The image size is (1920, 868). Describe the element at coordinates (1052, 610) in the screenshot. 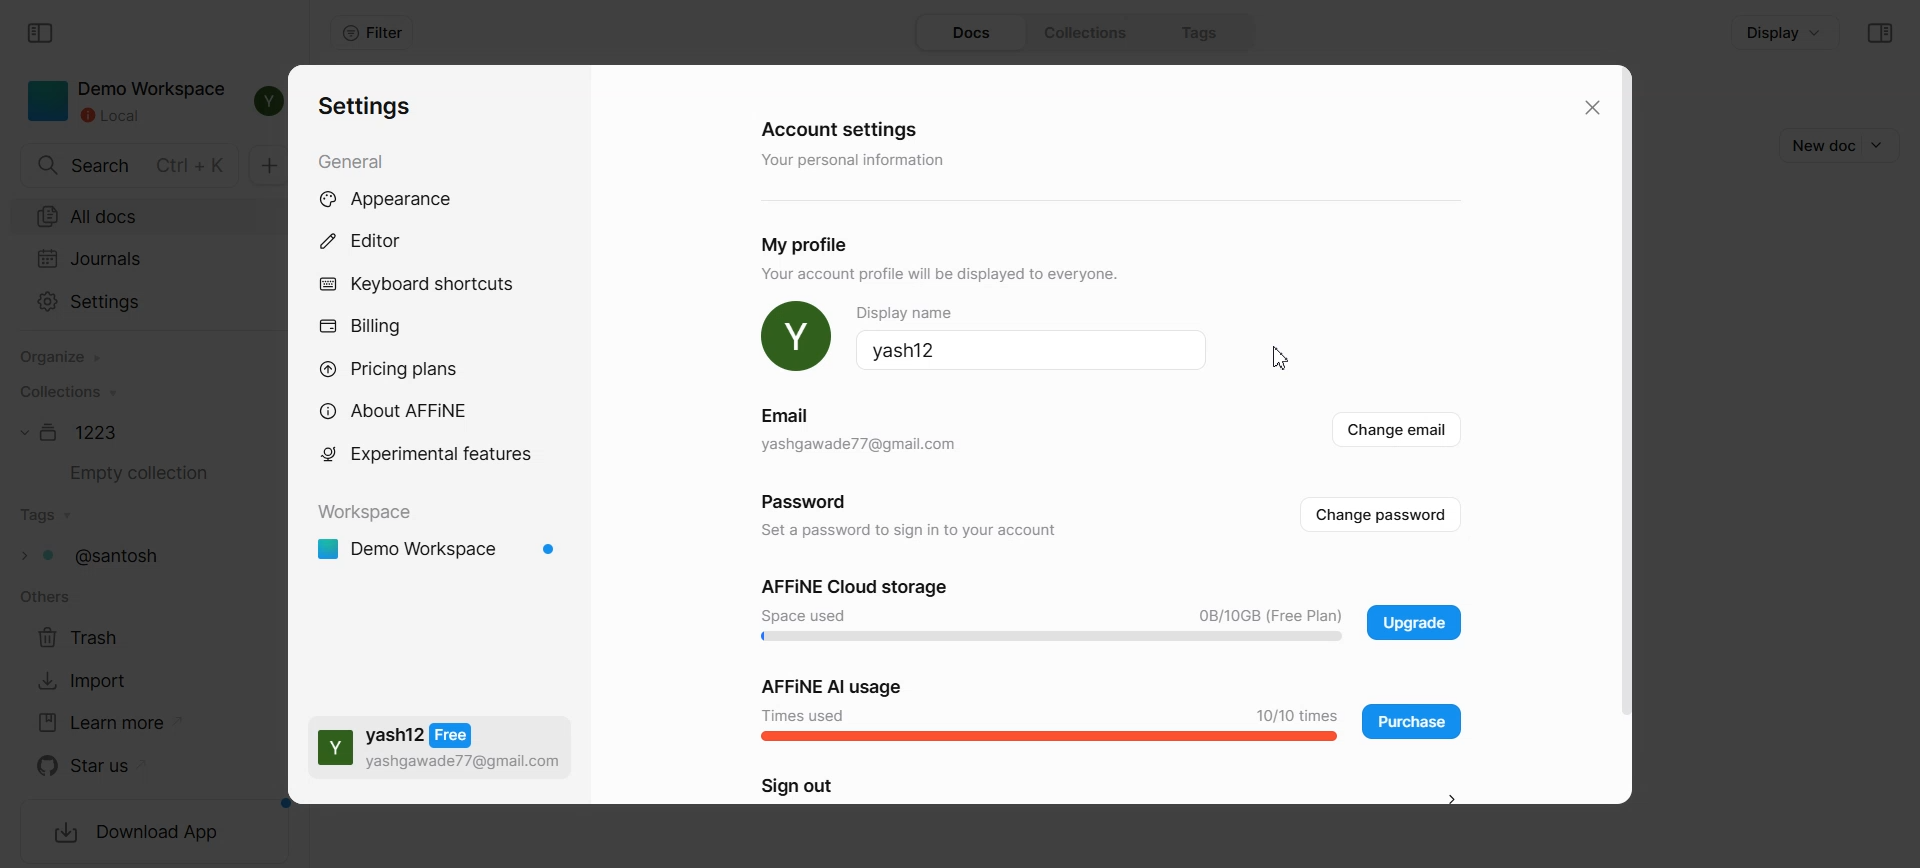

I see `Affine Cloud storage Space used ` at that location.